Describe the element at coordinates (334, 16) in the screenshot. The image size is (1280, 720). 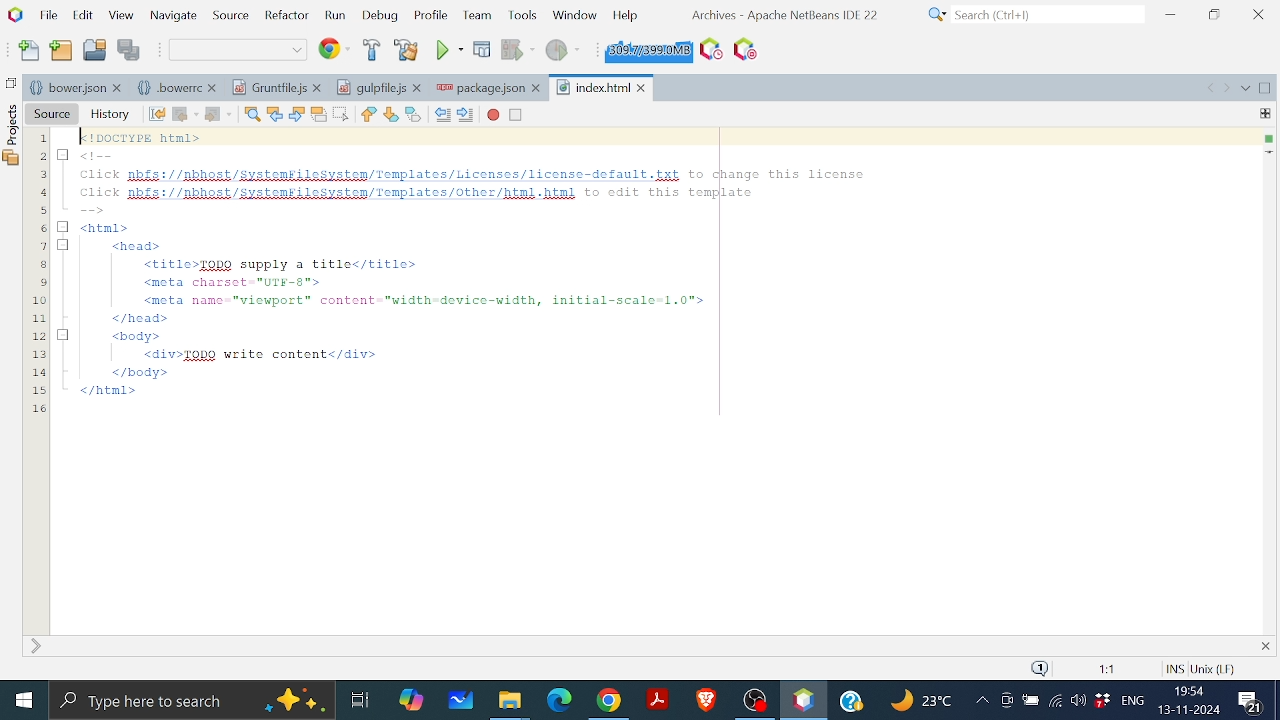
I see `Run` at that location.